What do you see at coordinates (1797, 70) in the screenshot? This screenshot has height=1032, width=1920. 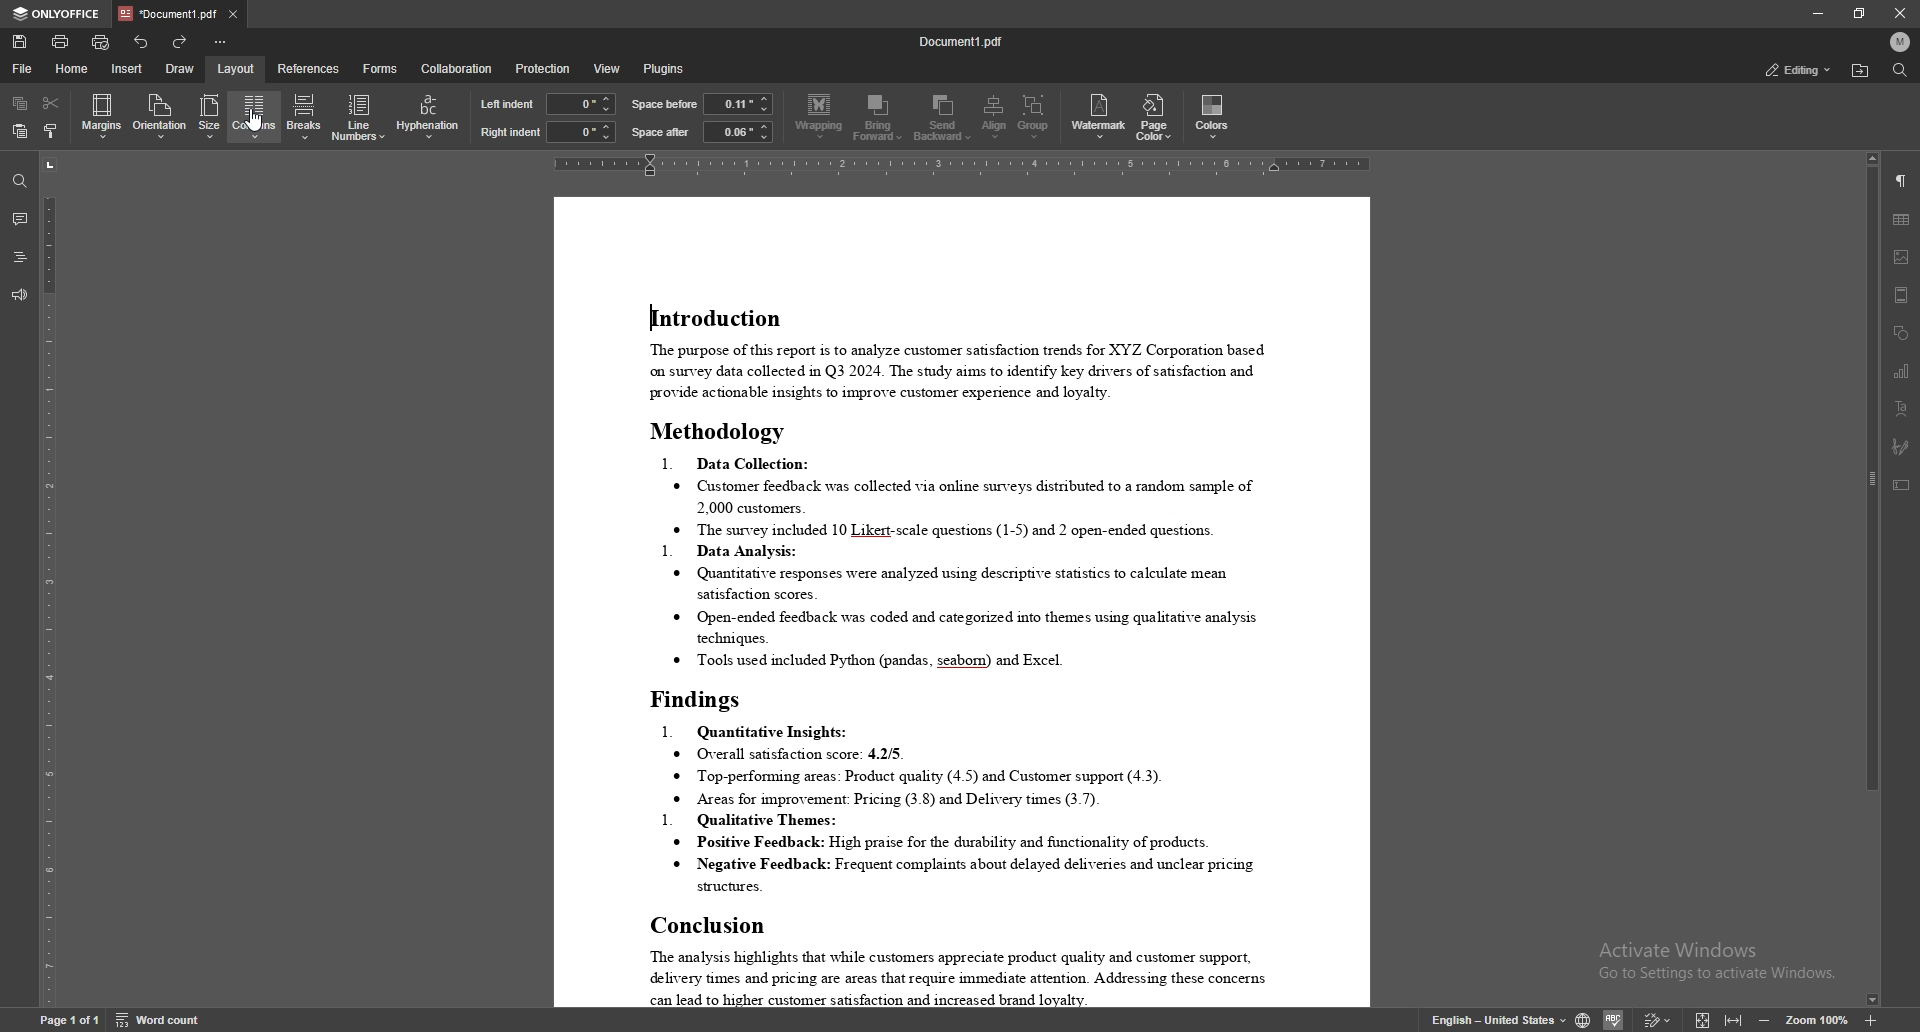 I see `status` at bounding box center [1797, 70].